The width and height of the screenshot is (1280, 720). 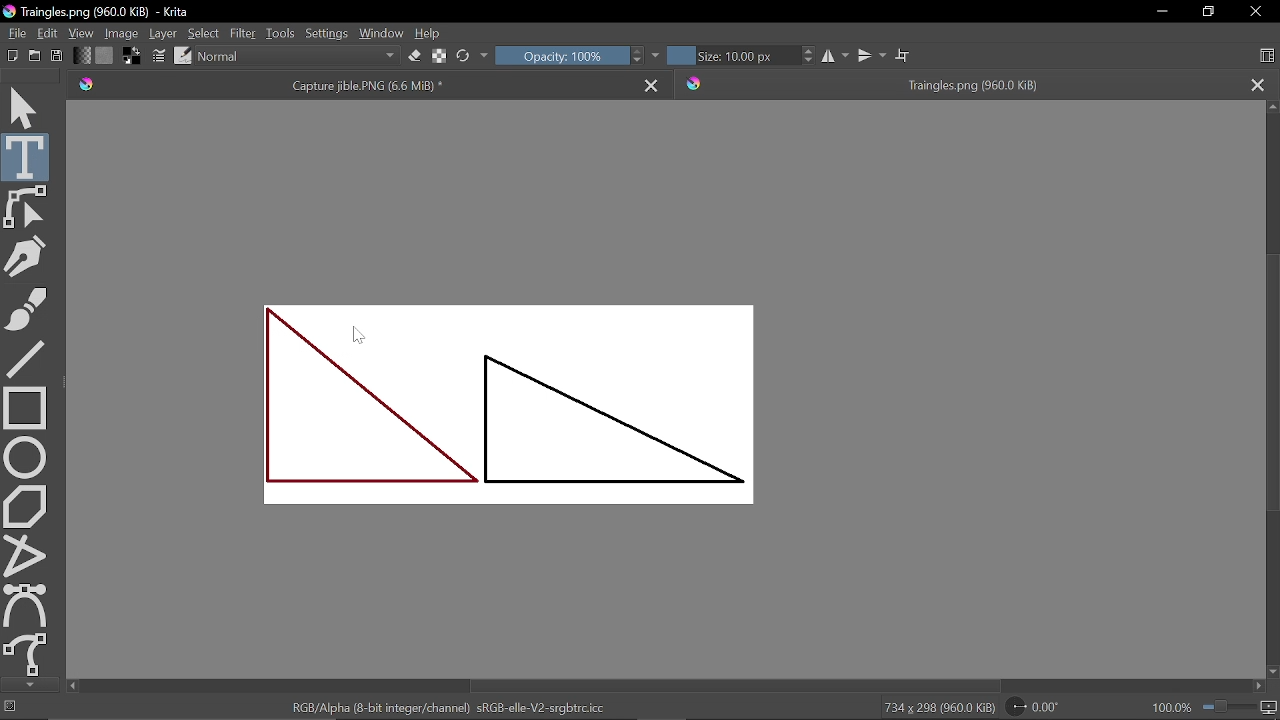 I want to click on shapes, so click(x=509, y=405).